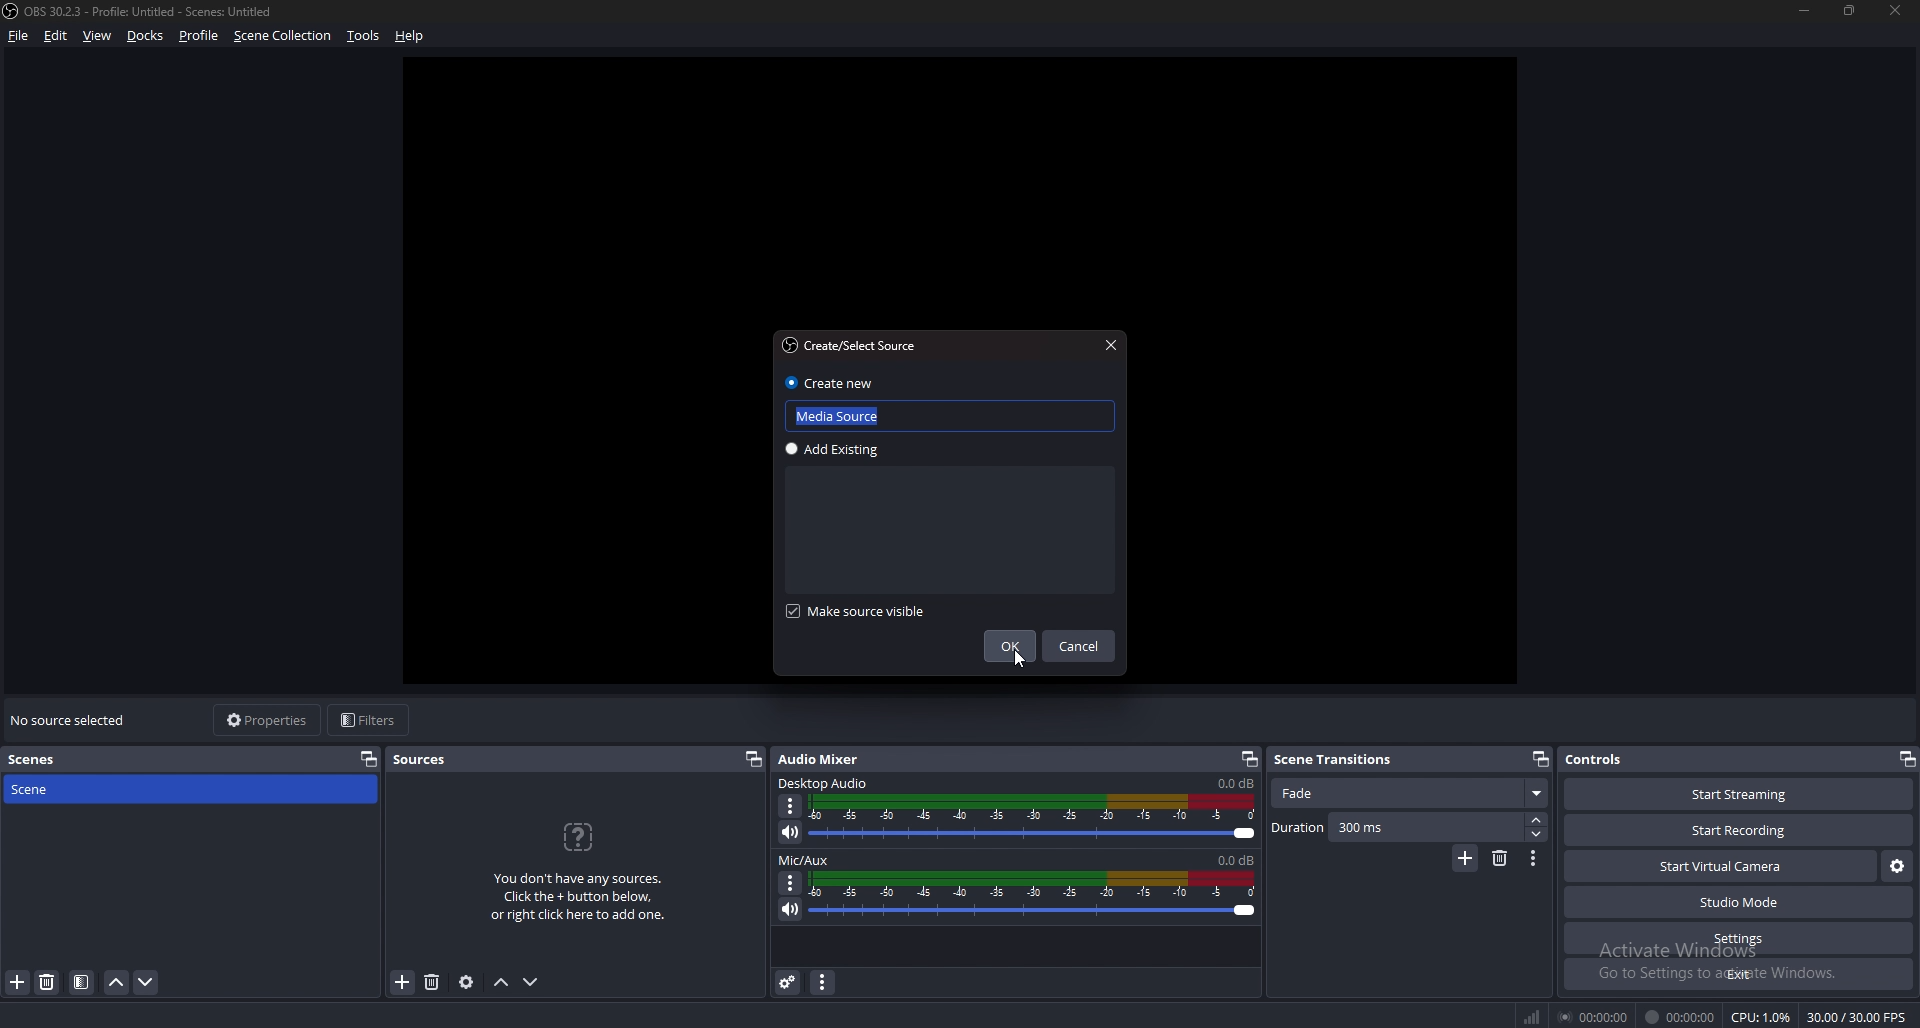 Image resolution: width=1920 pixels, height=1028 pixels. Describe the element at coordinates (468, 982) in the screenshot. I see `Sources settings` at that location.